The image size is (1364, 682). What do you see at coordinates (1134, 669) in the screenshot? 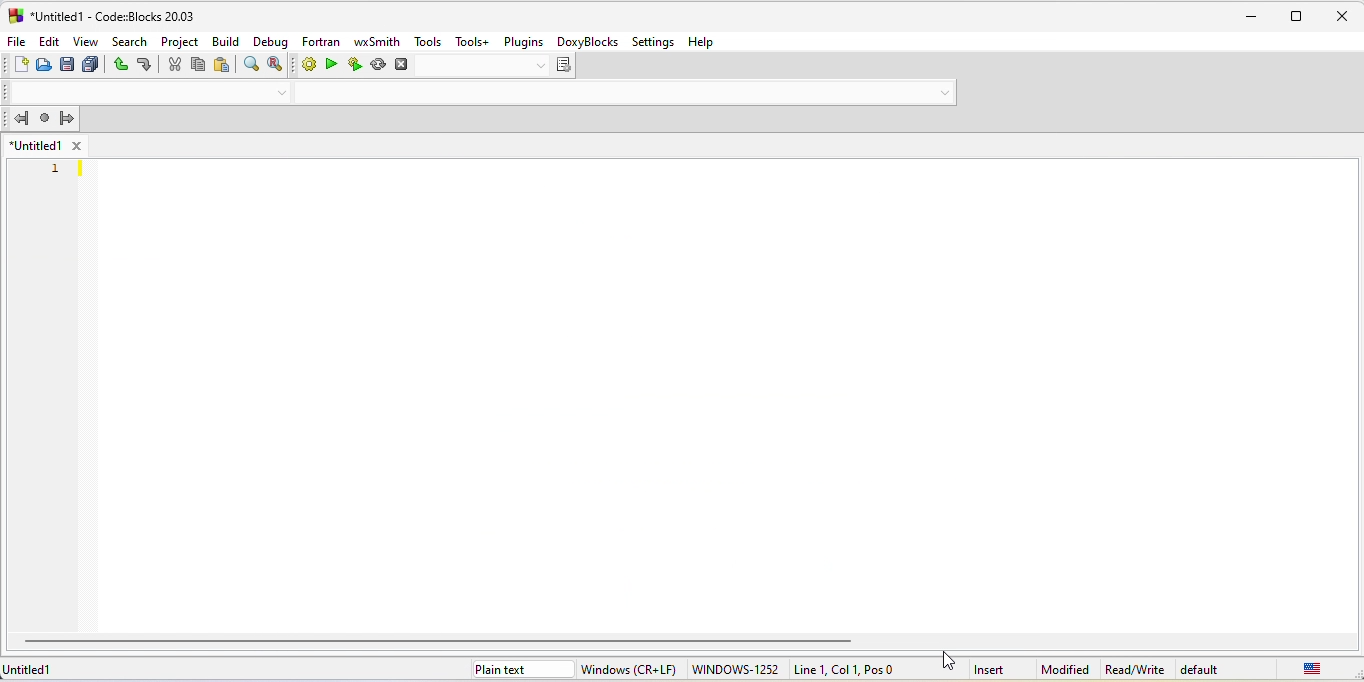
I see `Read/Write` at bounding box center [1134, 669].